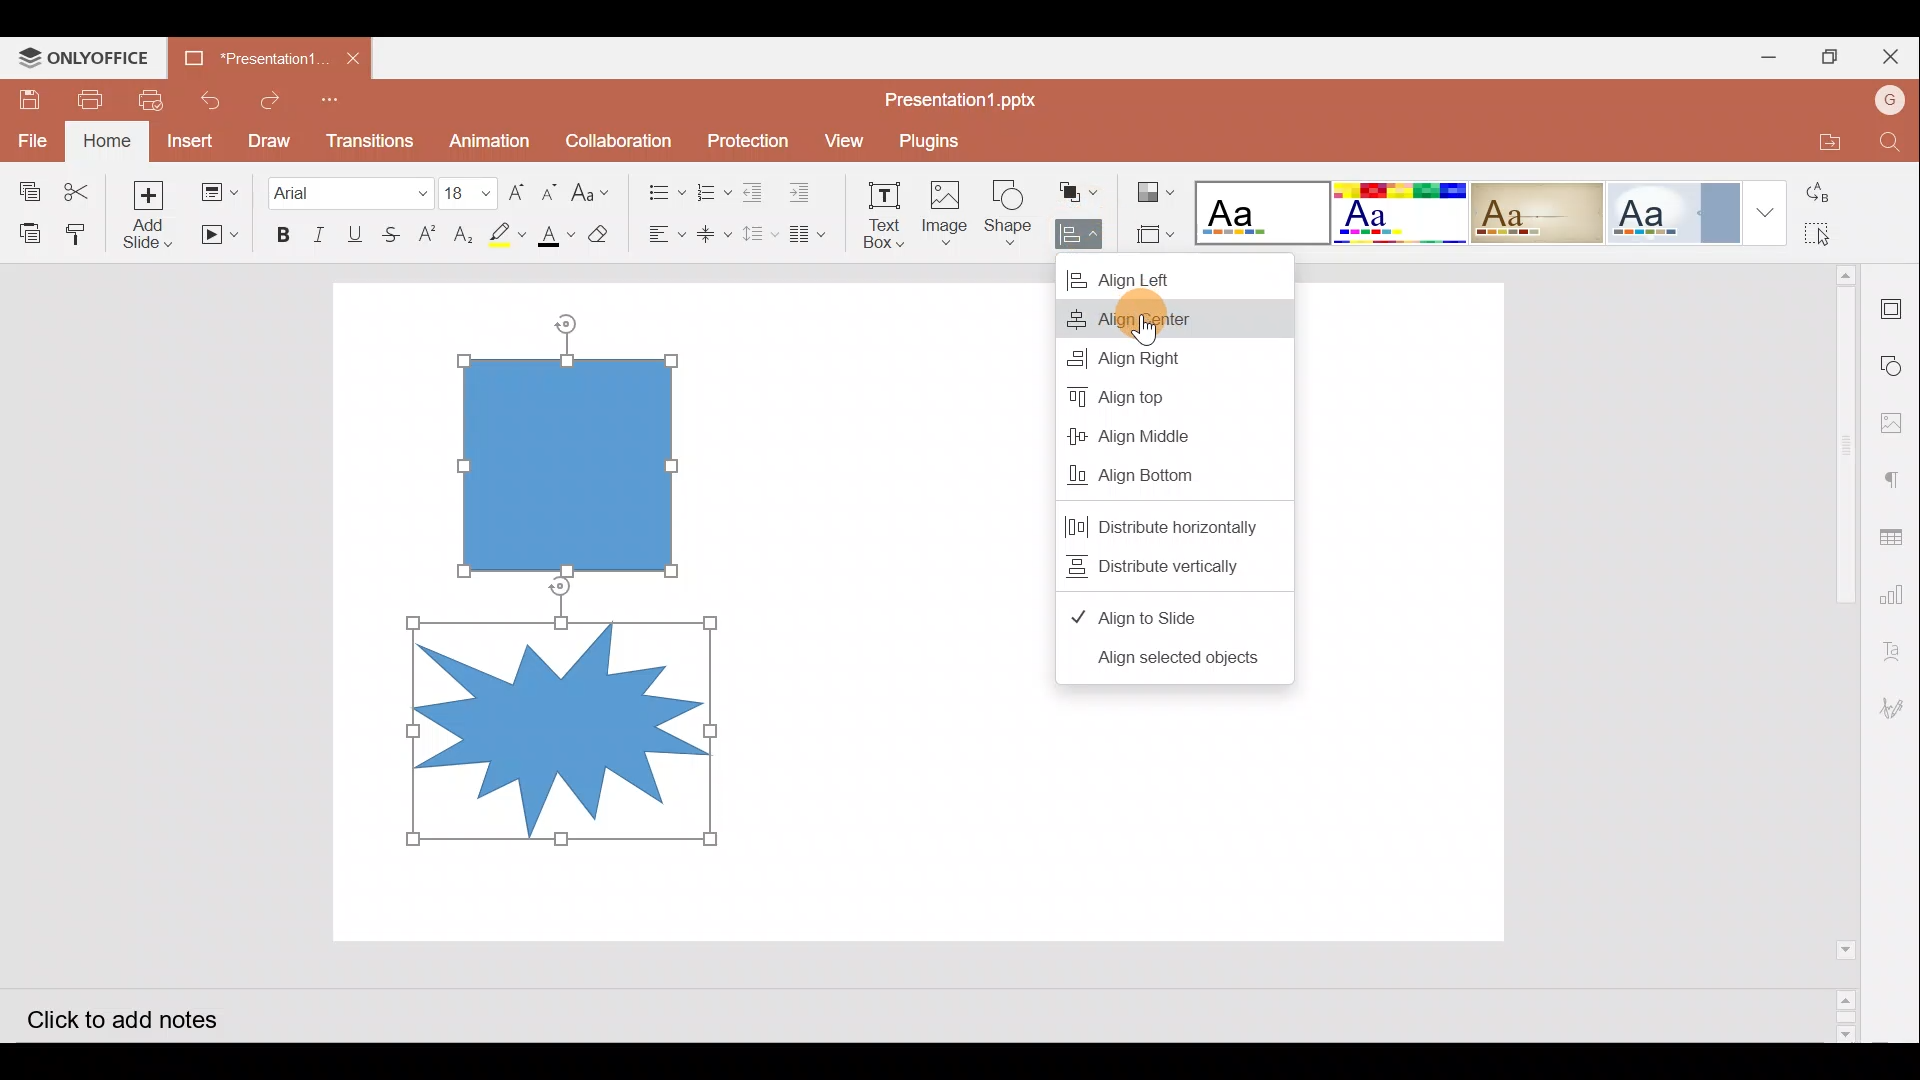 This screenshot has width=1920, height=1080. I want to click on Font colour, so click(554, 235).